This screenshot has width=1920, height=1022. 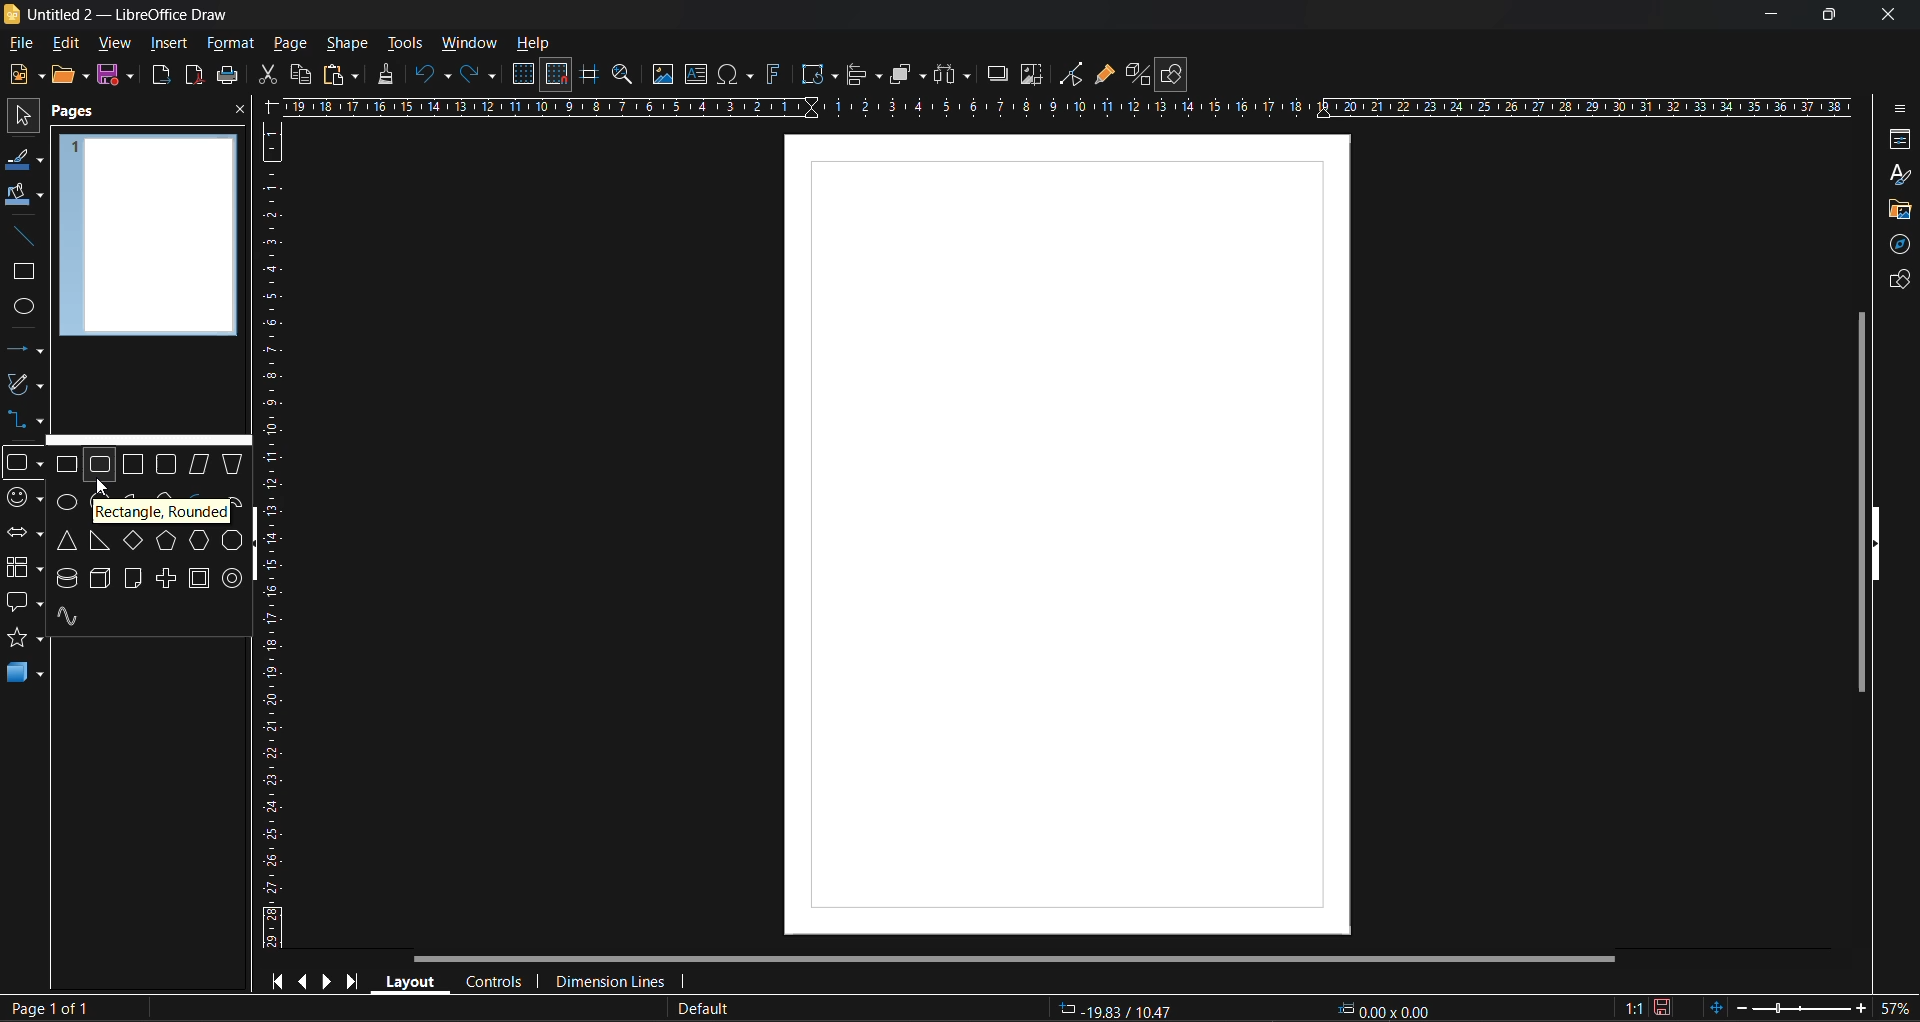 What do you see at coordinates (467, 45) in the screenshot?
I see `window` at bounding box center [467, 45].